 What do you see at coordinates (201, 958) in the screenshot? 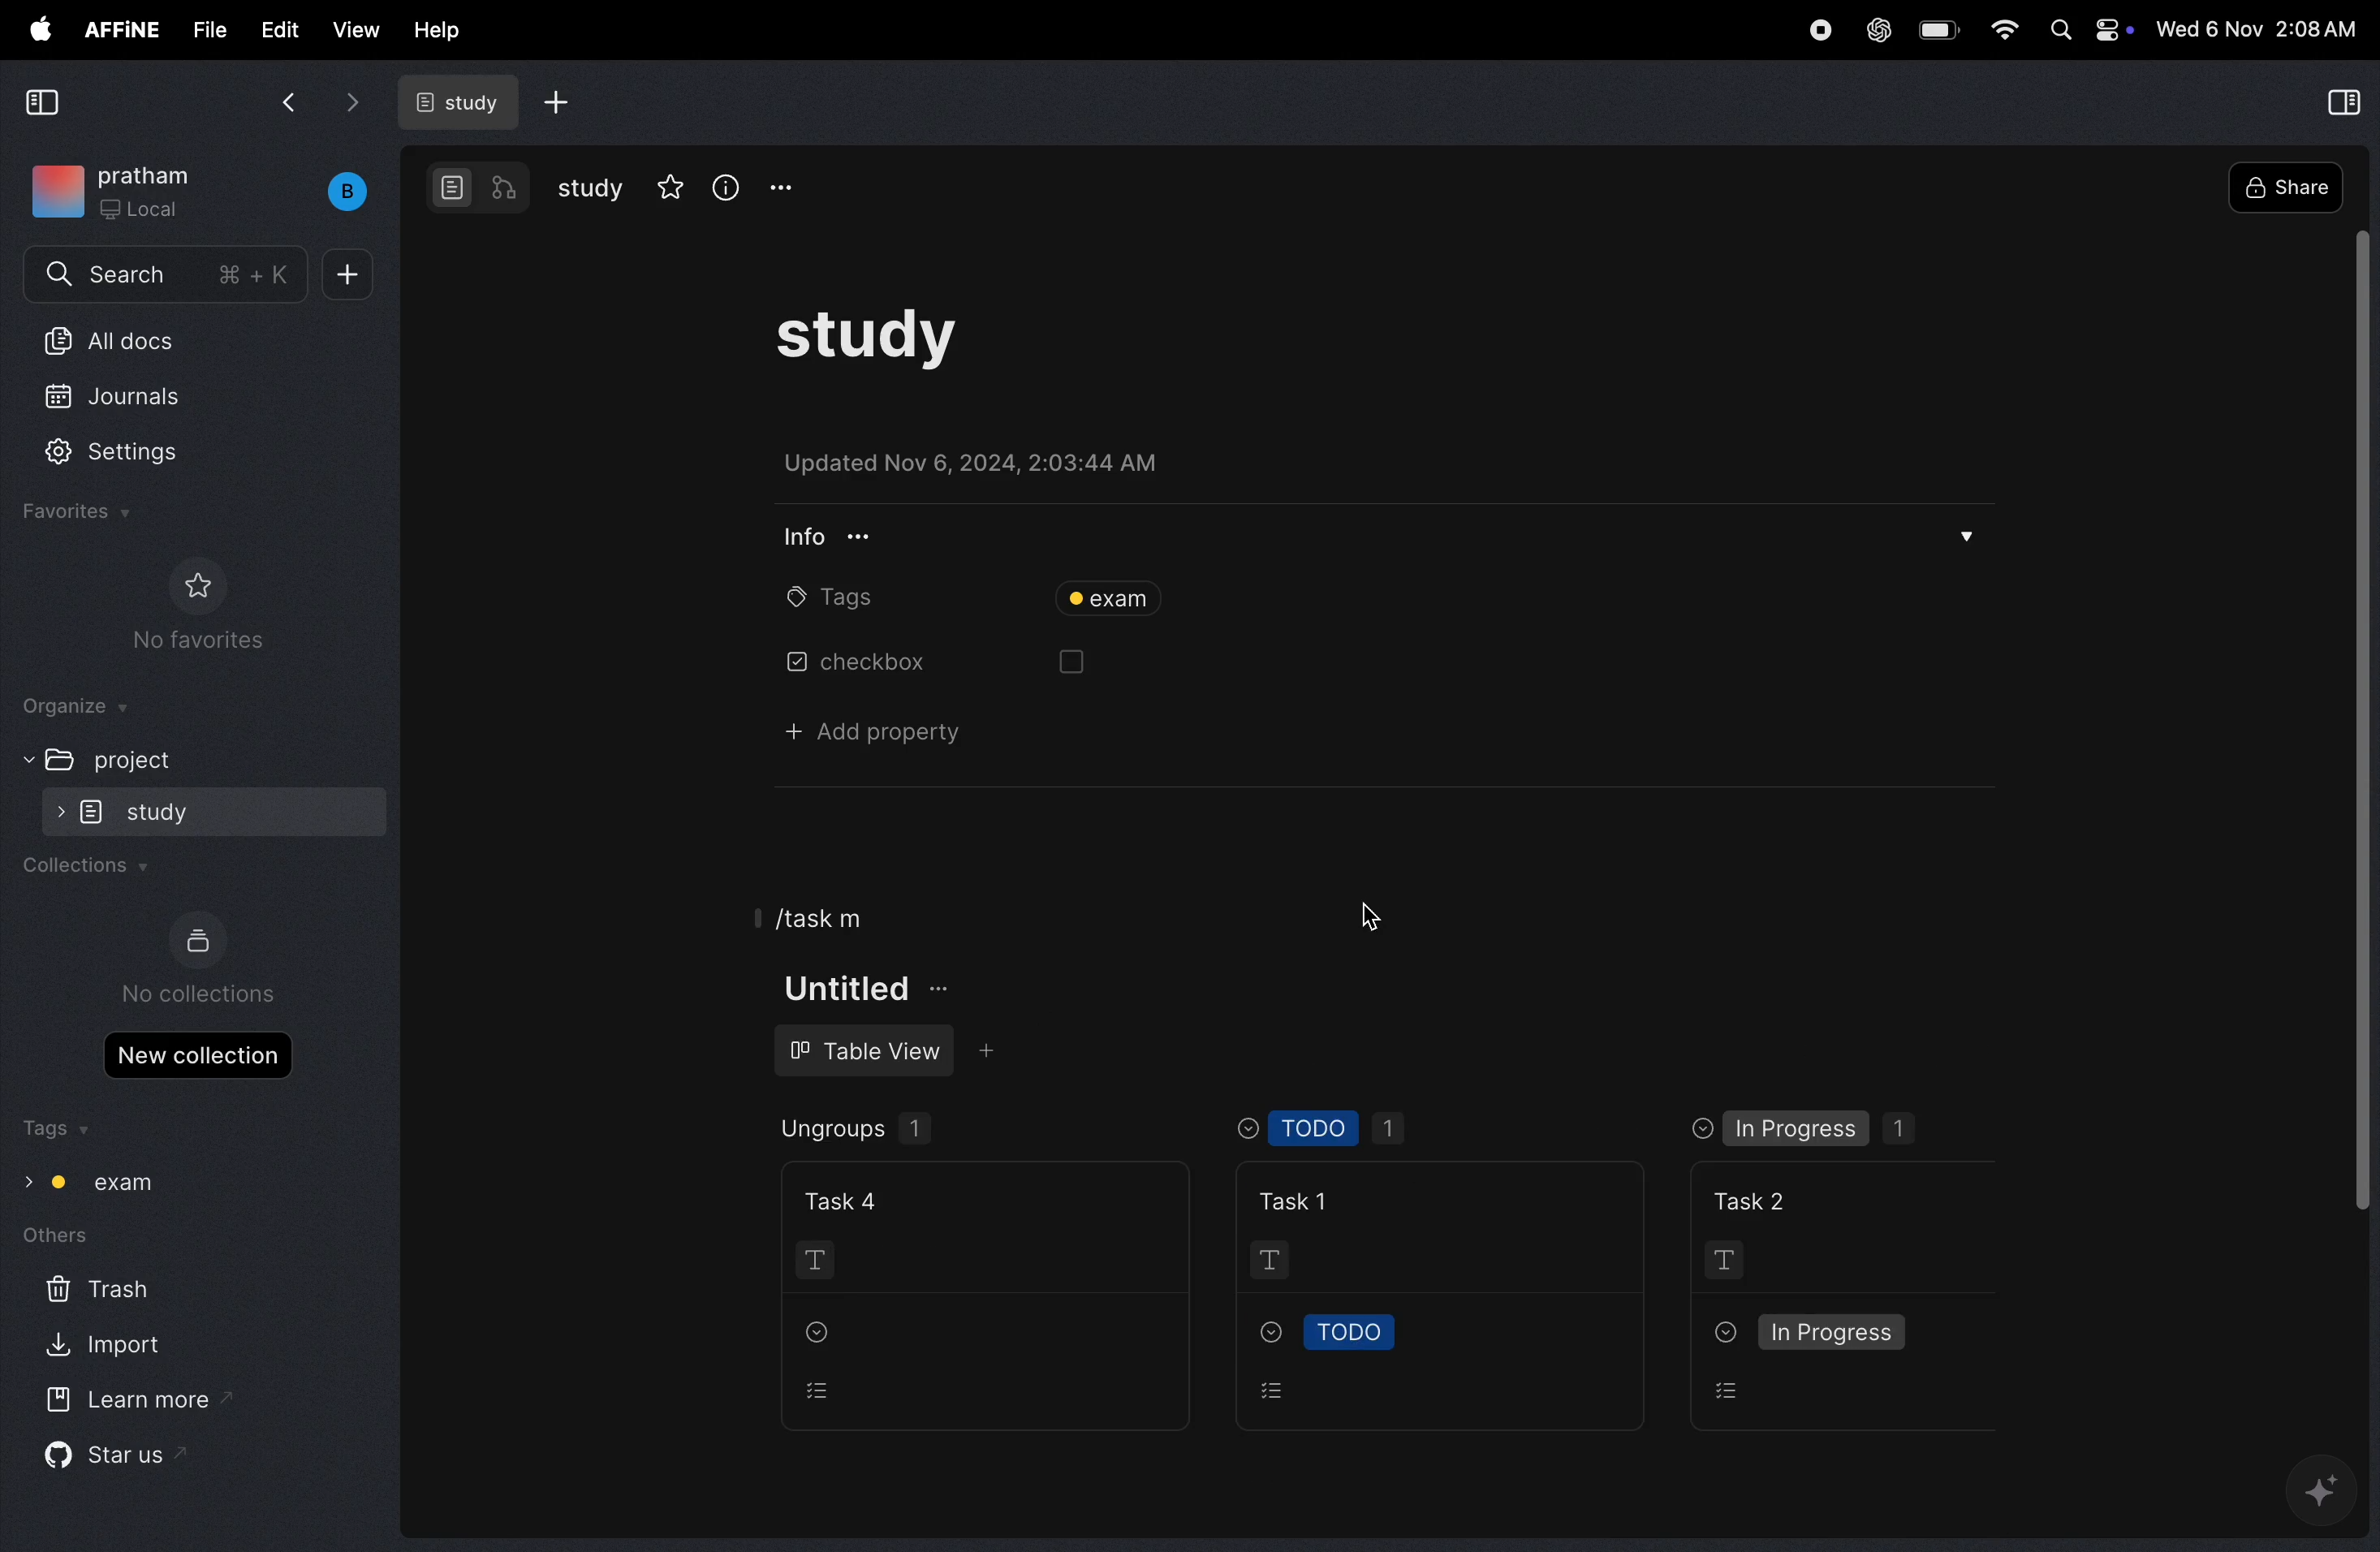
I see `no collections` at bounding box center [201, 958].